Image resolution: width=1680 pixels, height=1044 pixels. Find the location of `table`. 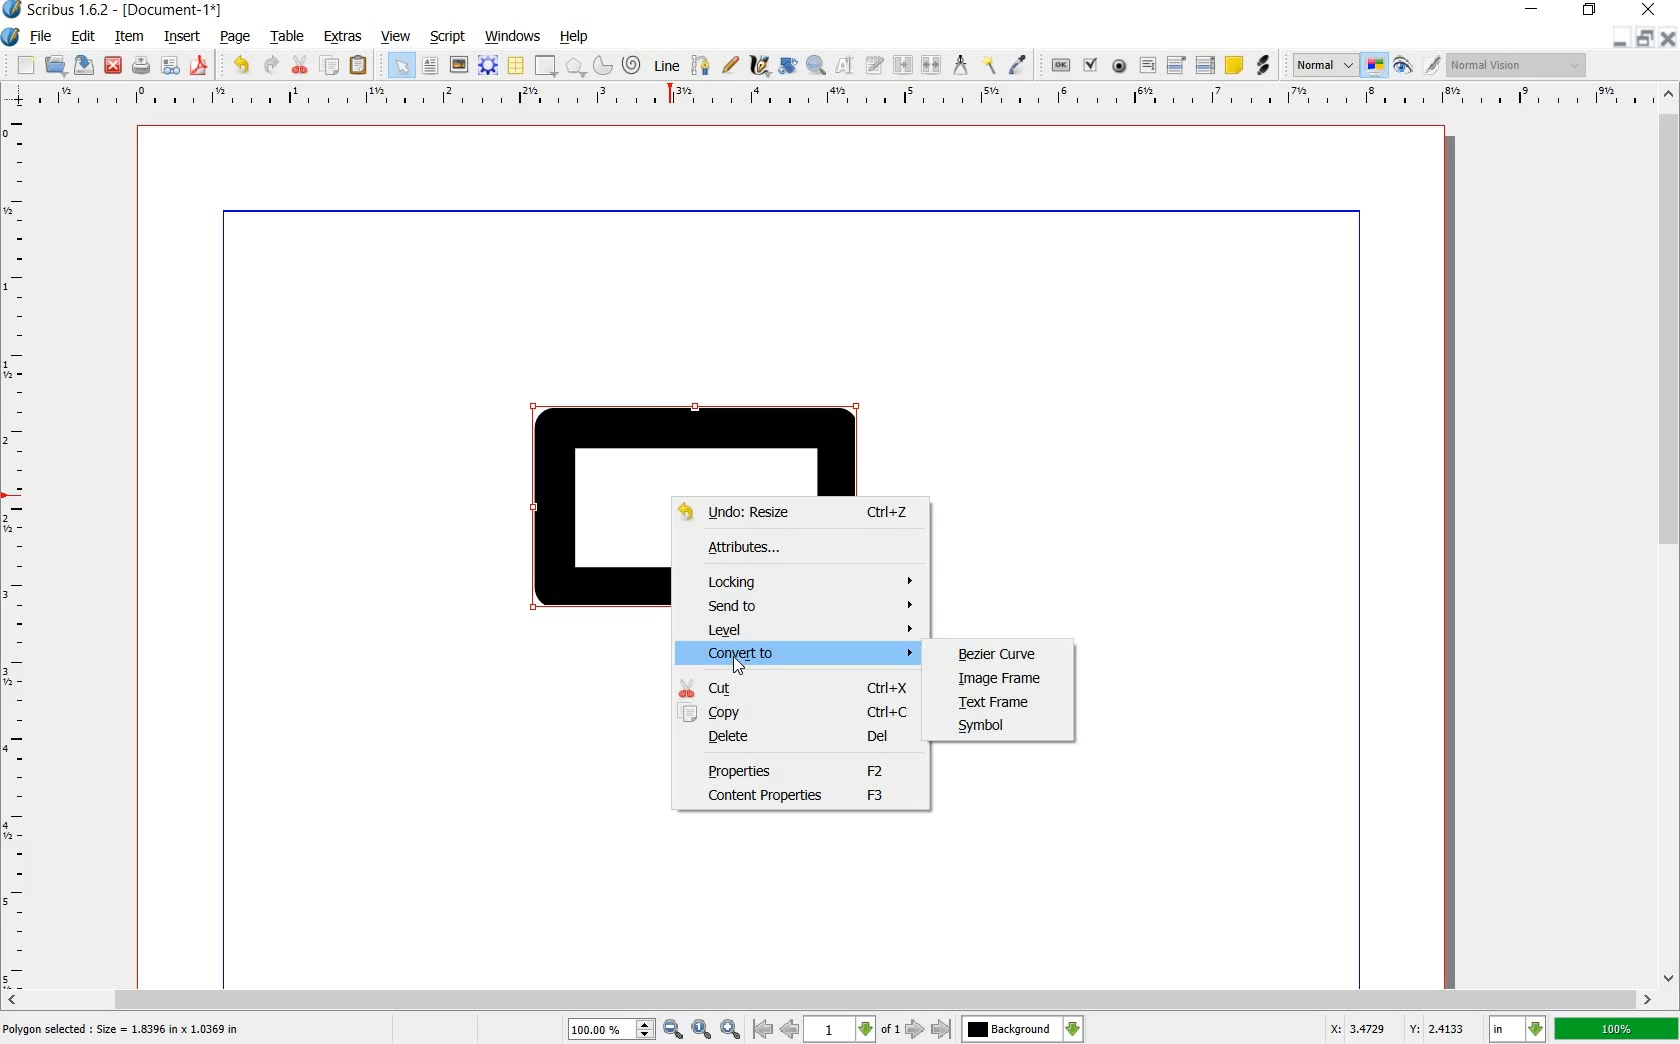

table is located at coordinates (289, 37).